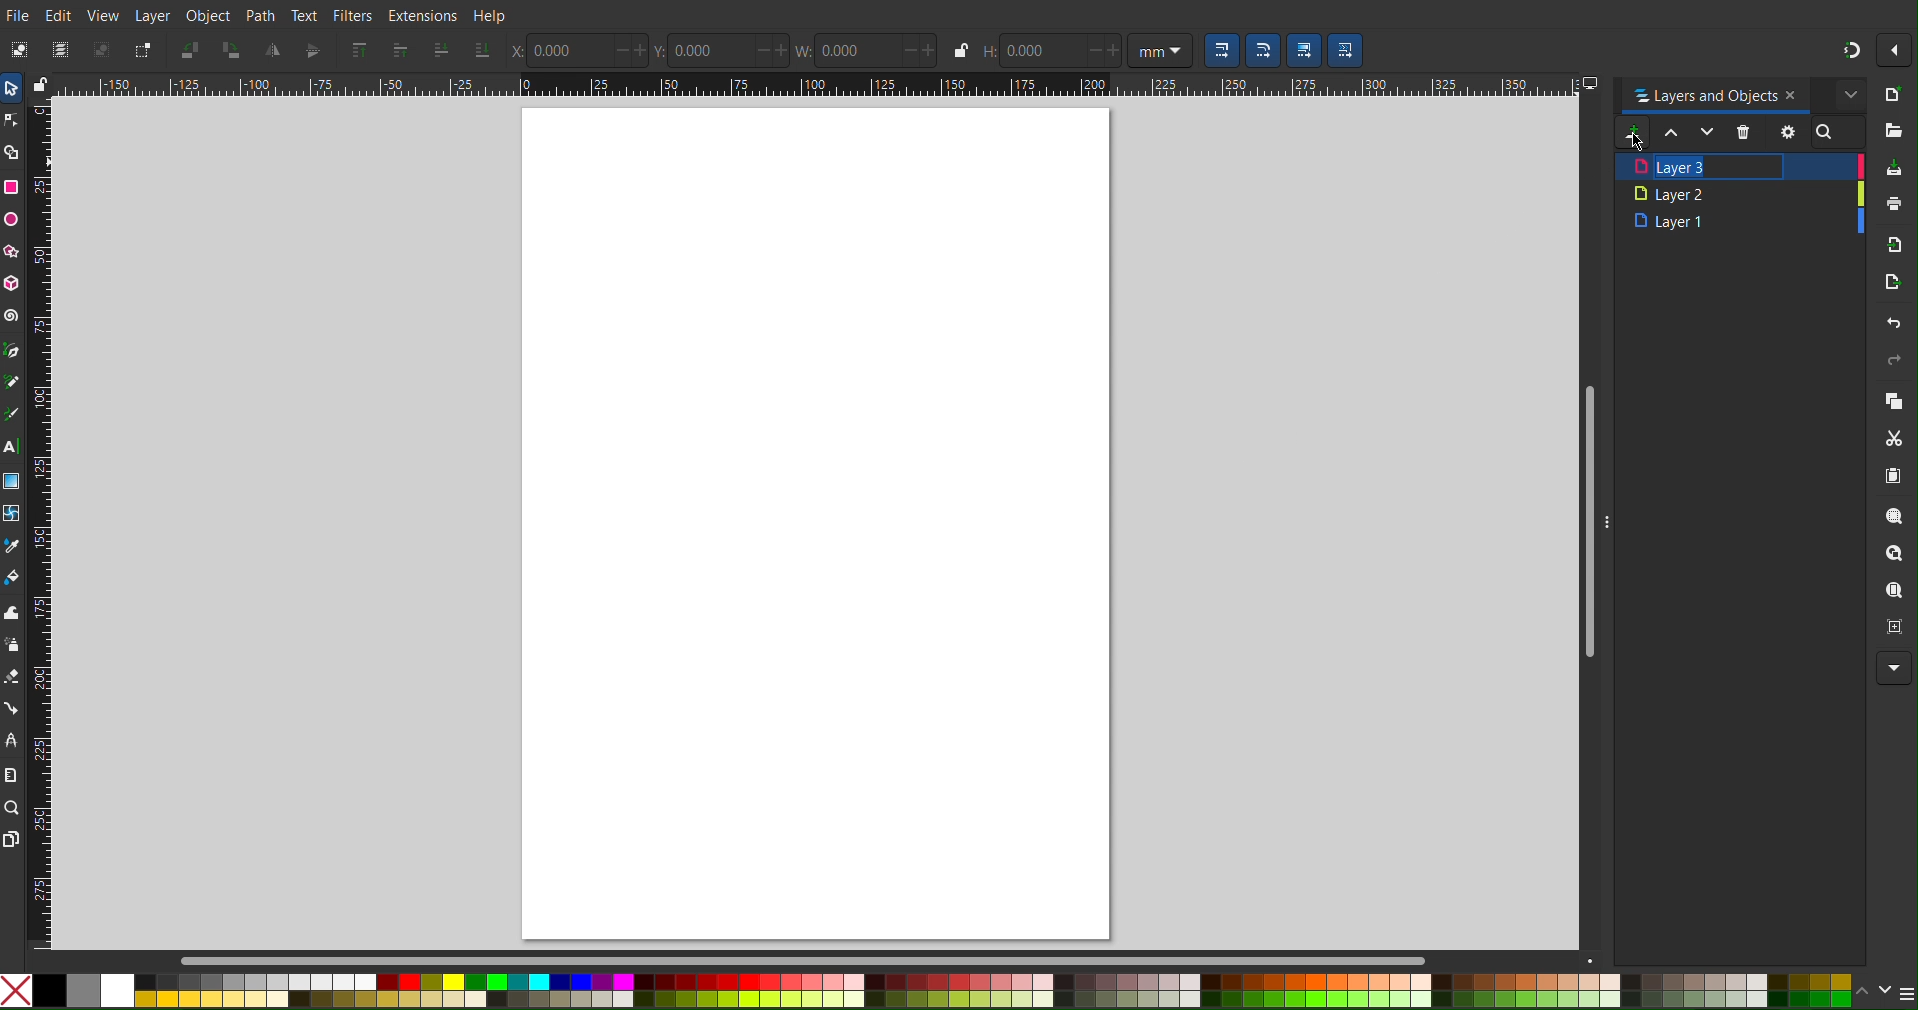 This screenshot has width=1918, height=1010. Describe the element at coordinates (1283, 50) in the screenshot. I see `Selection scaling/moving options` at that location.